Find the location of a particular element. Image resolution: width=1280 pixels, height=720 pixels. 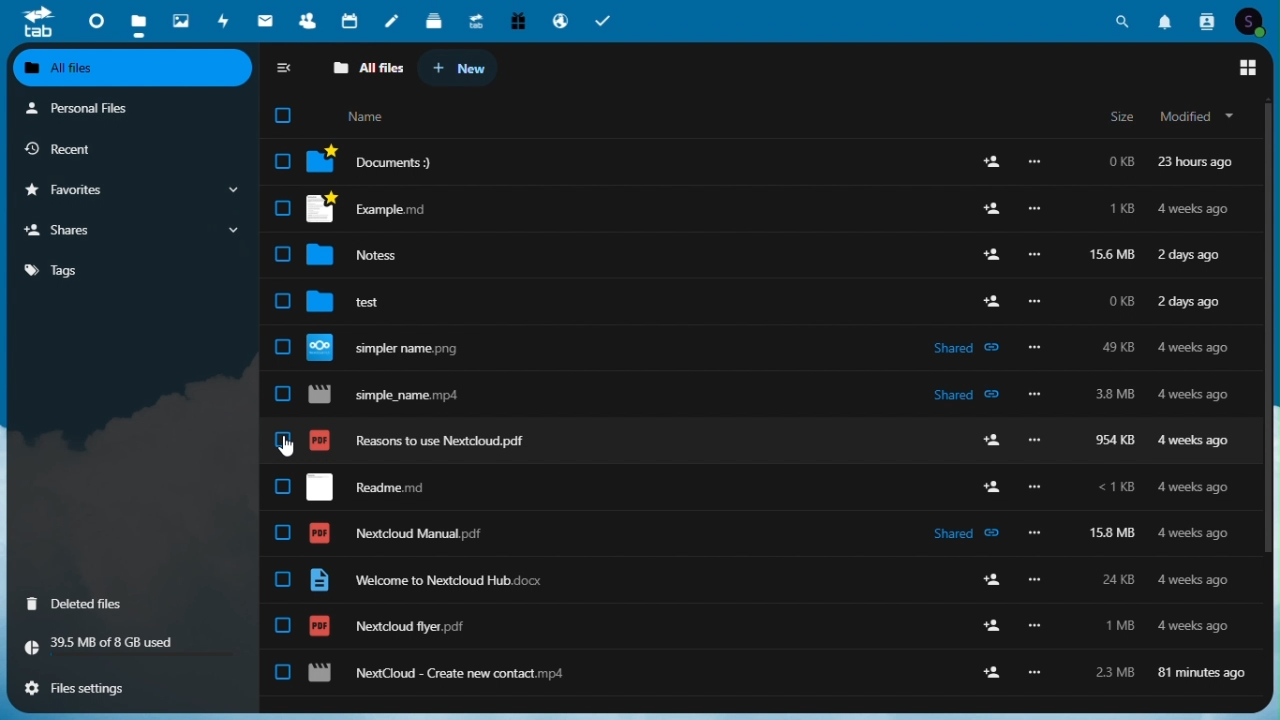

 add user is located at coordinates (985, 437).